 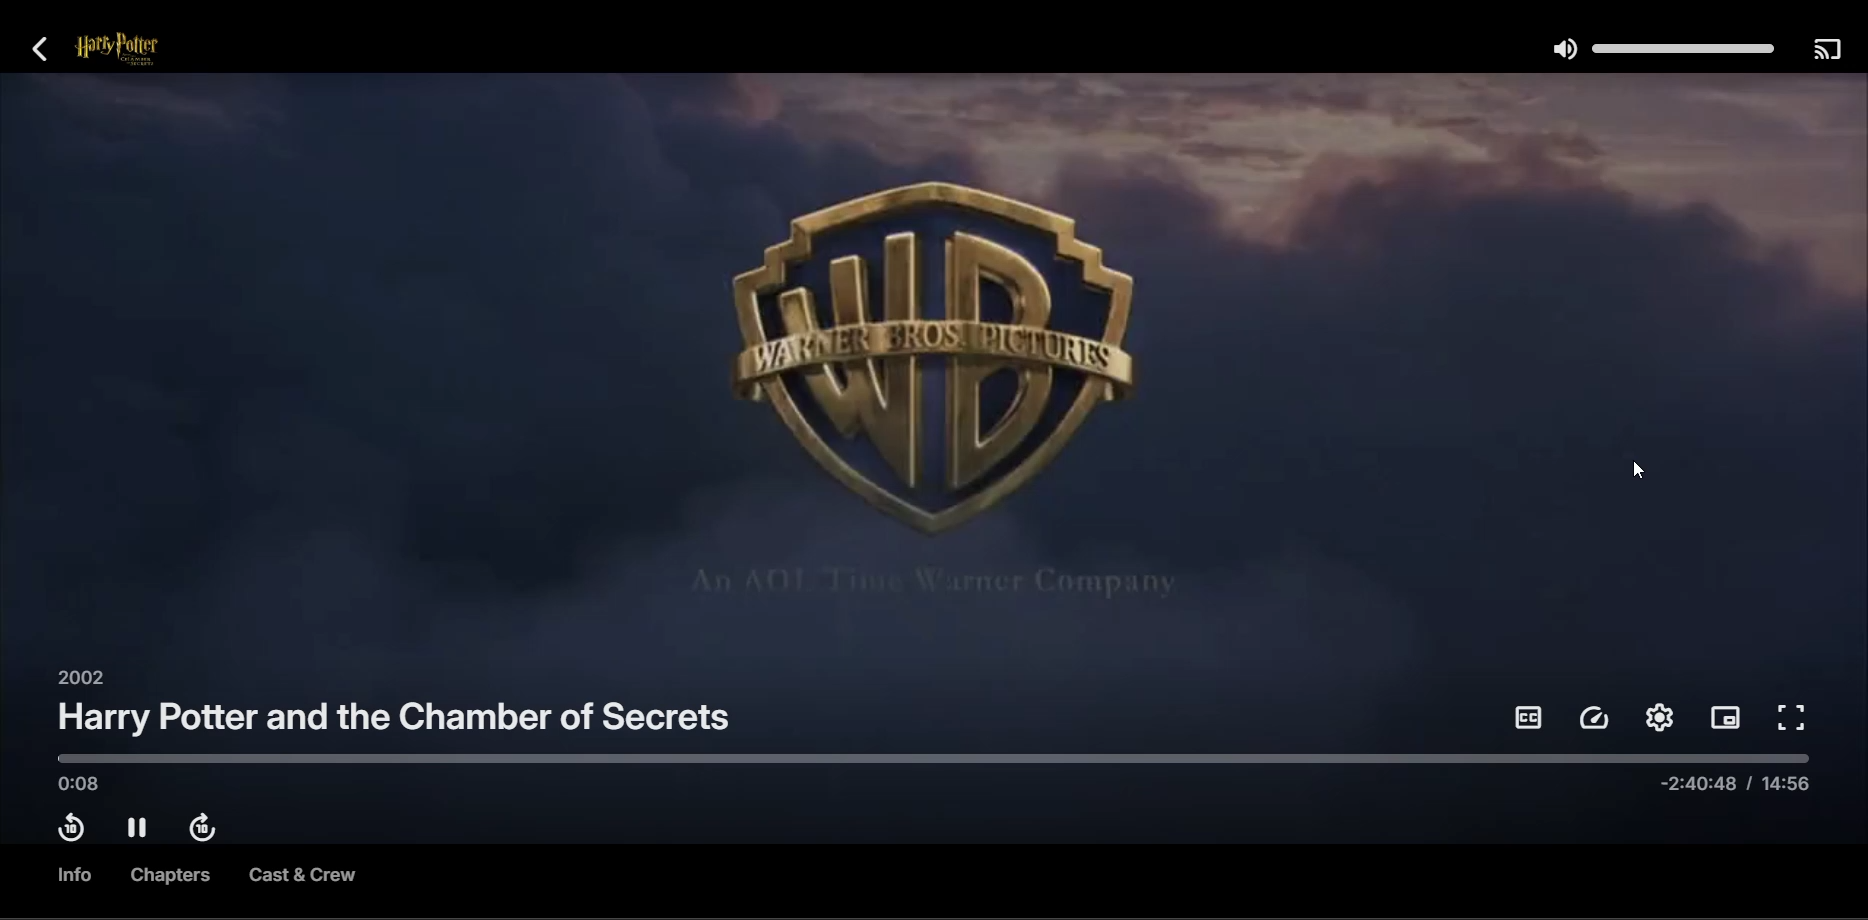 What do you see at coordinates (1728, 717) in the screenshot?
I see `Picture in picture` at bounding box center [1728, 717].